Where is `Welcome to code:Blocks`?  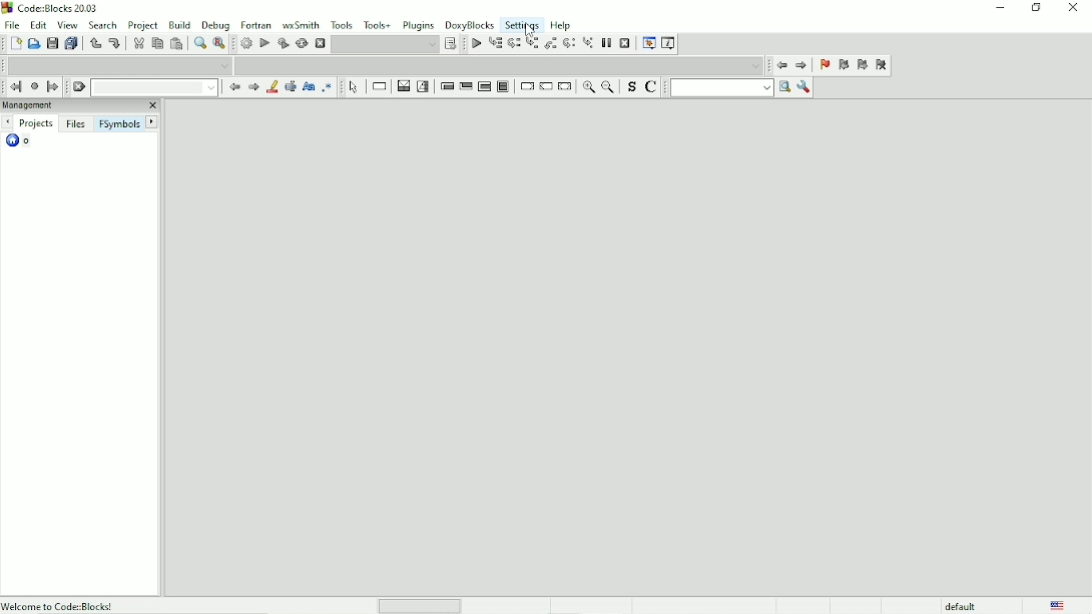
Welcome to code:Blocks is located at coordinates (59, 604).